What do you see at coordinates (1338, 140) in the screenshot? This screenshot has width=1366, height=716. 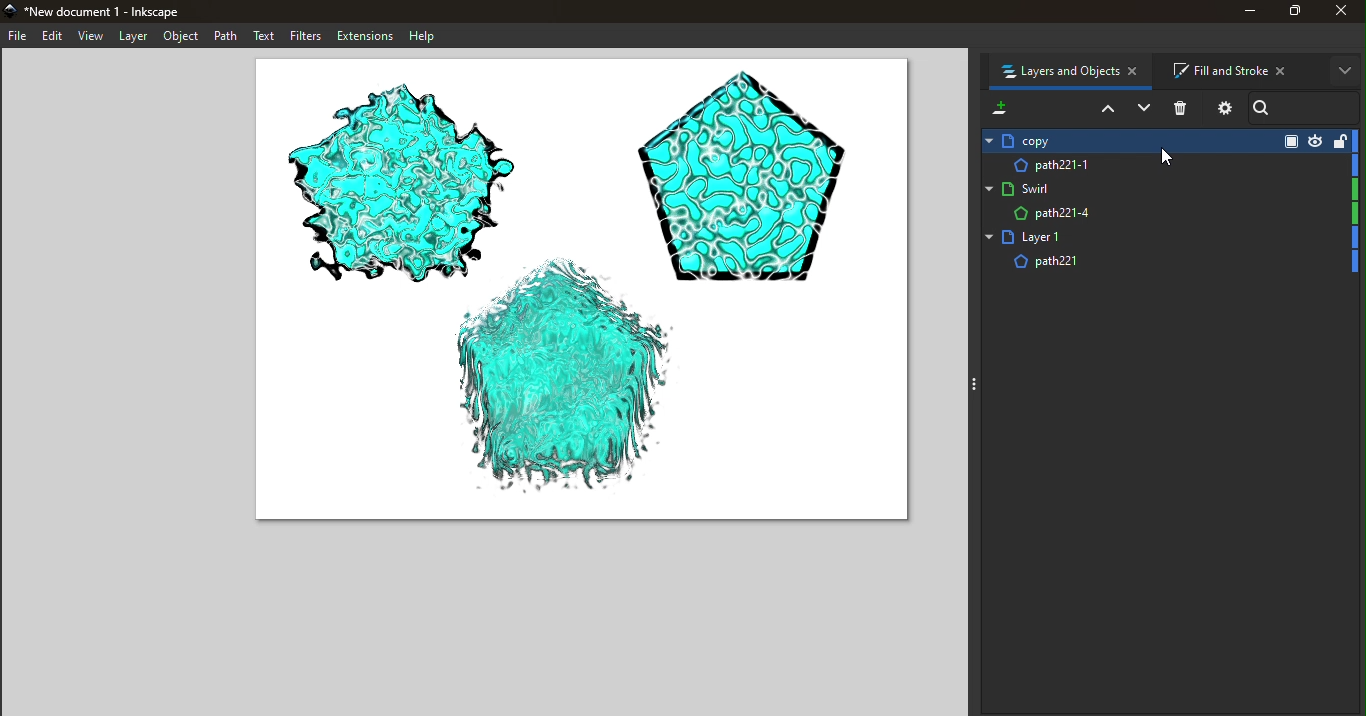 I see `Lock/Unlock layer` at bounding box center [1338, 140].